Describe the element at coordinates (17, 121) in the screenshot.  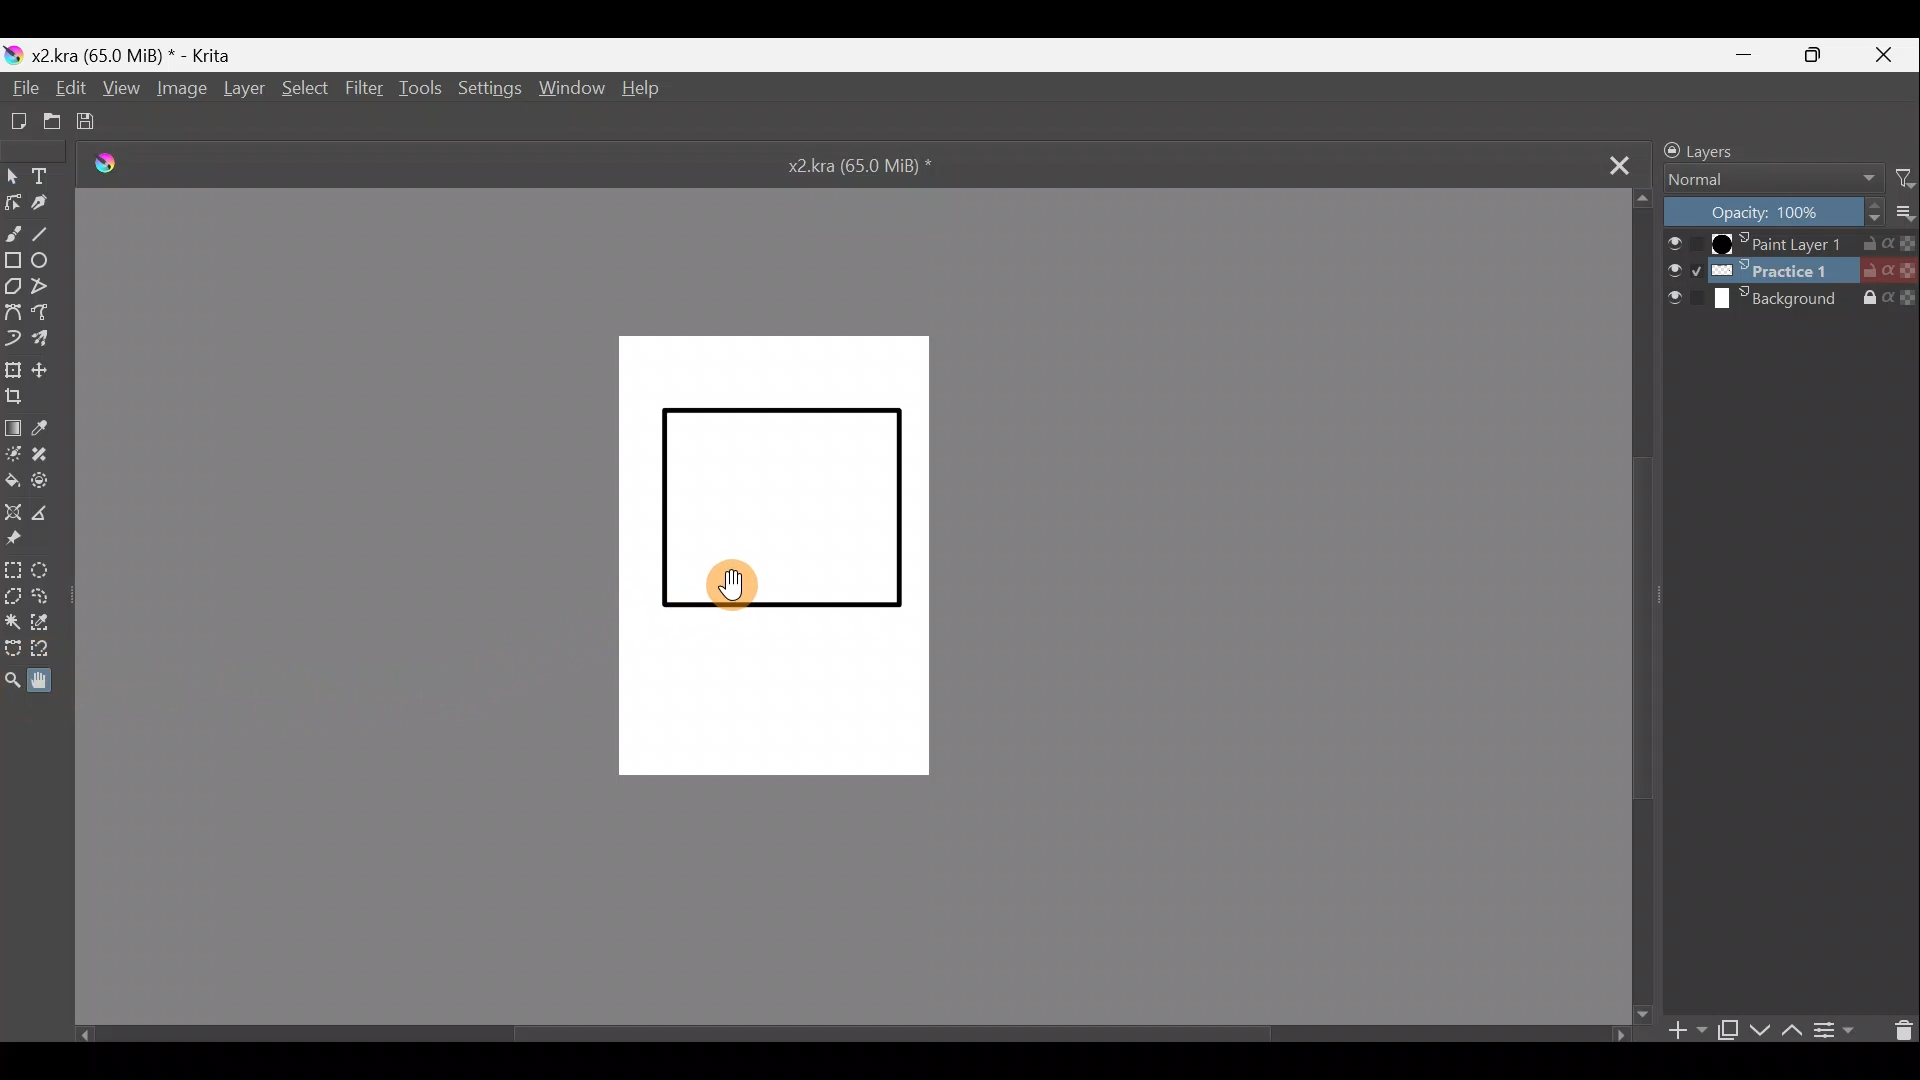
I see `Create a new document` at that location.